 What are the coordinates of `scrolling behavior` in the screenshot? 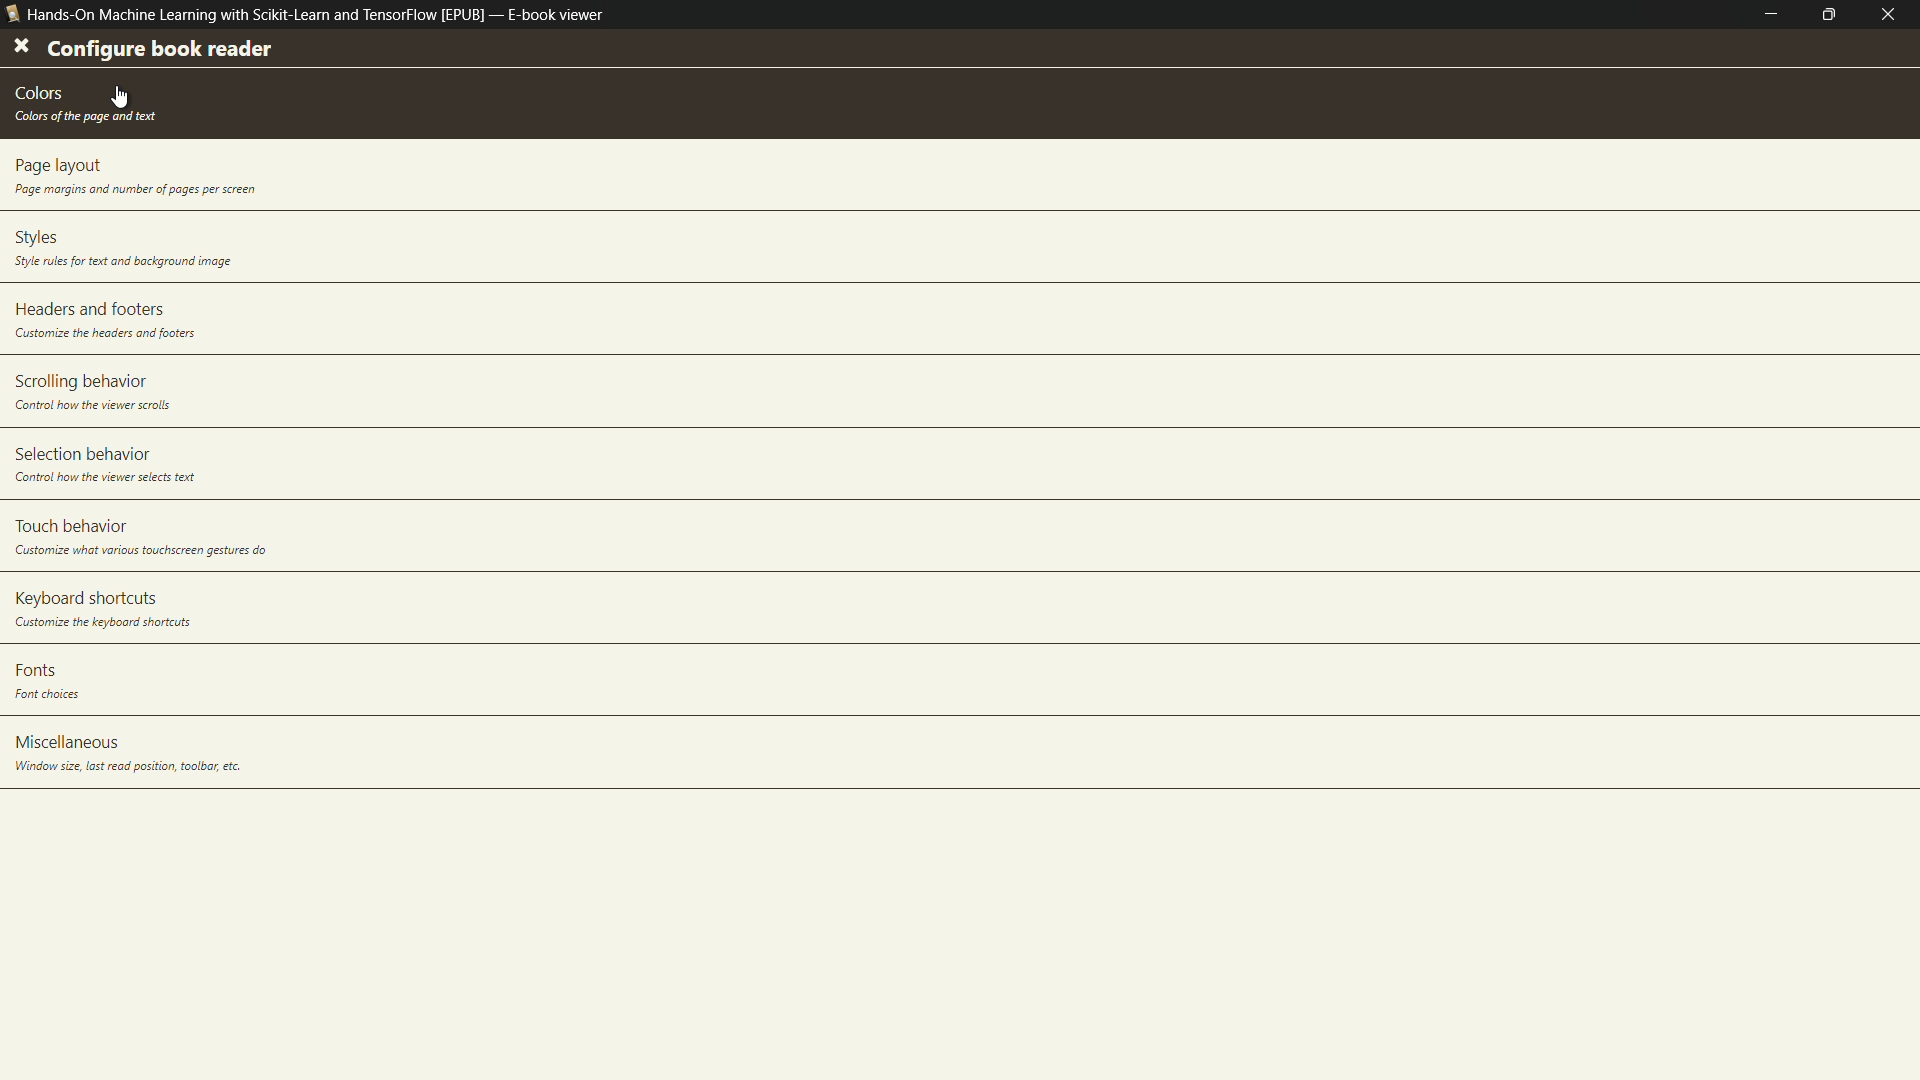 It's located at (77, 383).